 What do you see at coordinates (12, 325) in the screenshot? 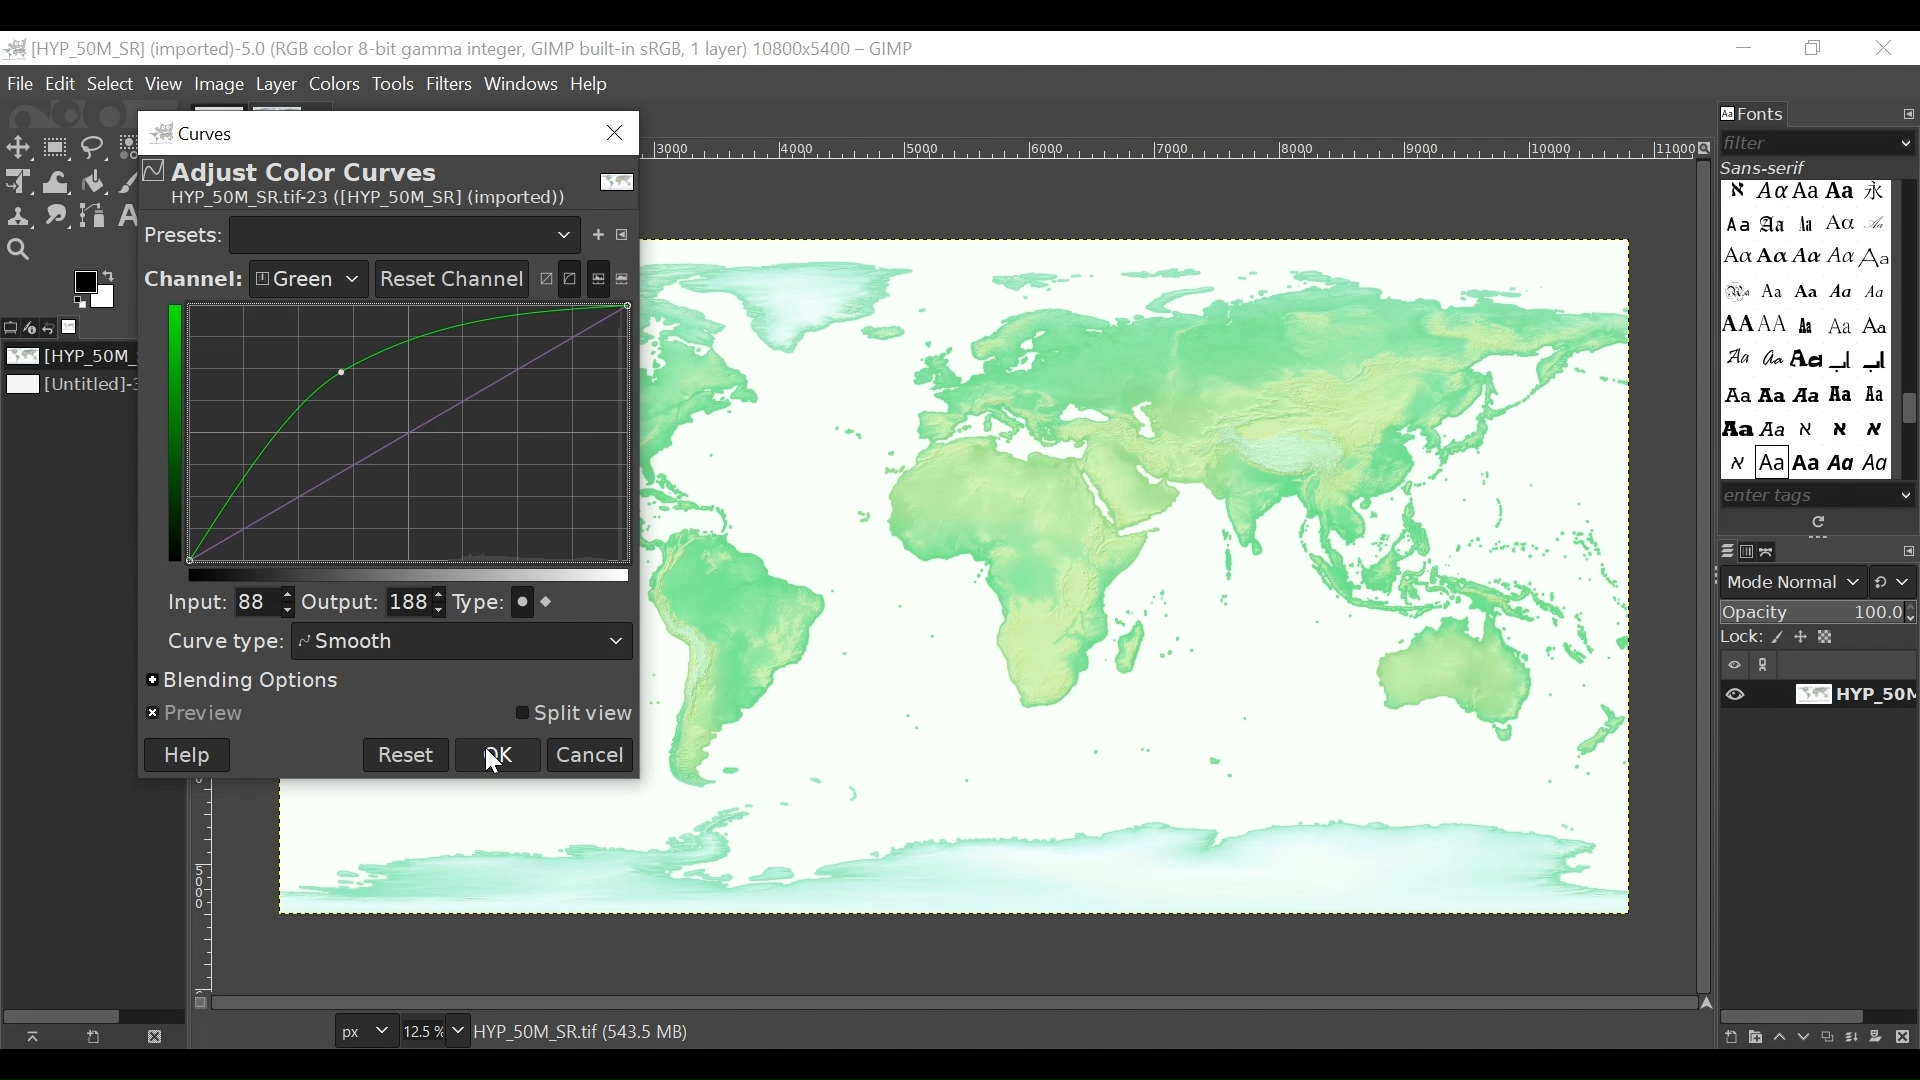
I see `Tool options` at bounding box center [12, 325].